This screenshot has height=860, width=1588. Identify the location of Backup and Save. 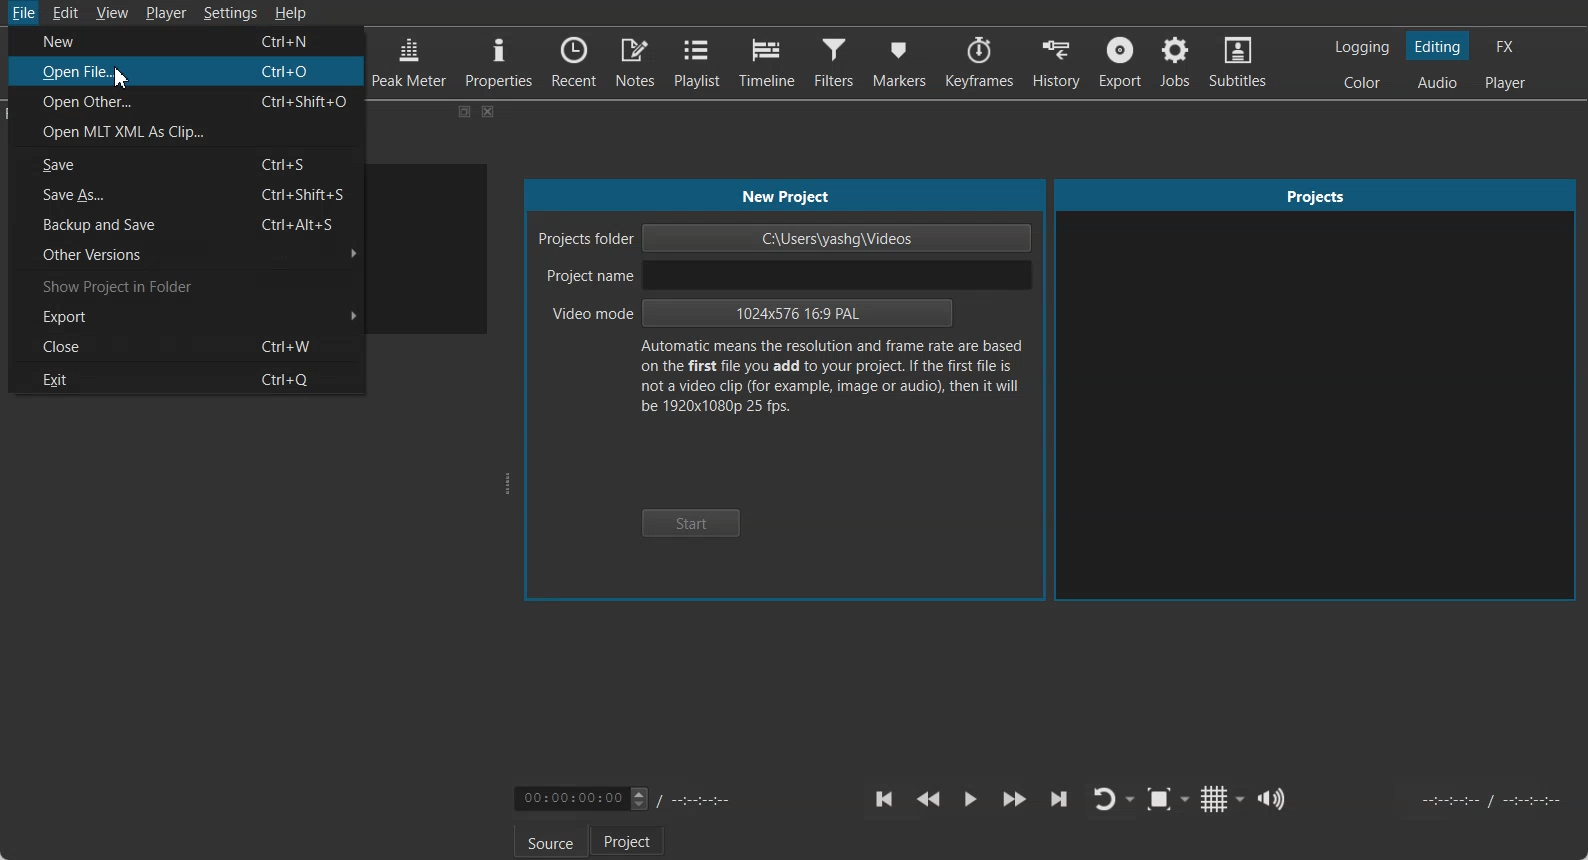
(188, 223).